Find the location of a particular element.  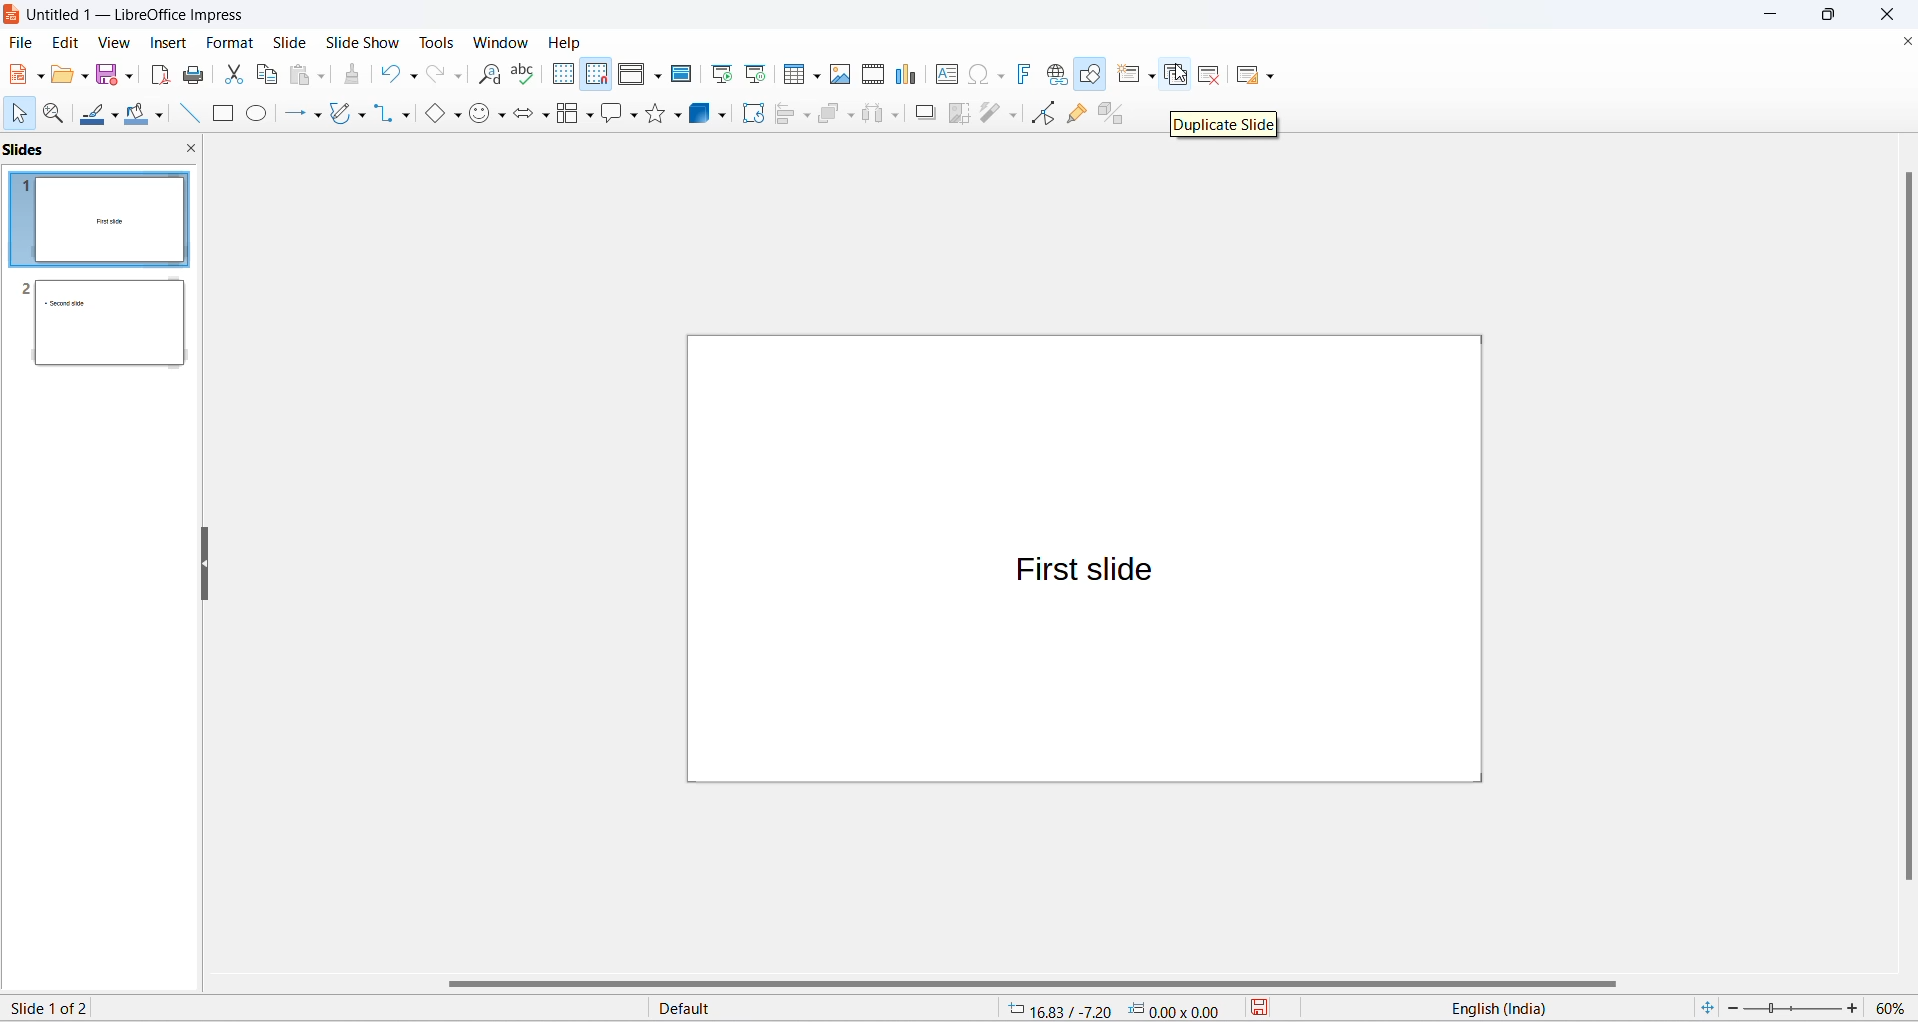

paste is located at coordinates (302, 72).